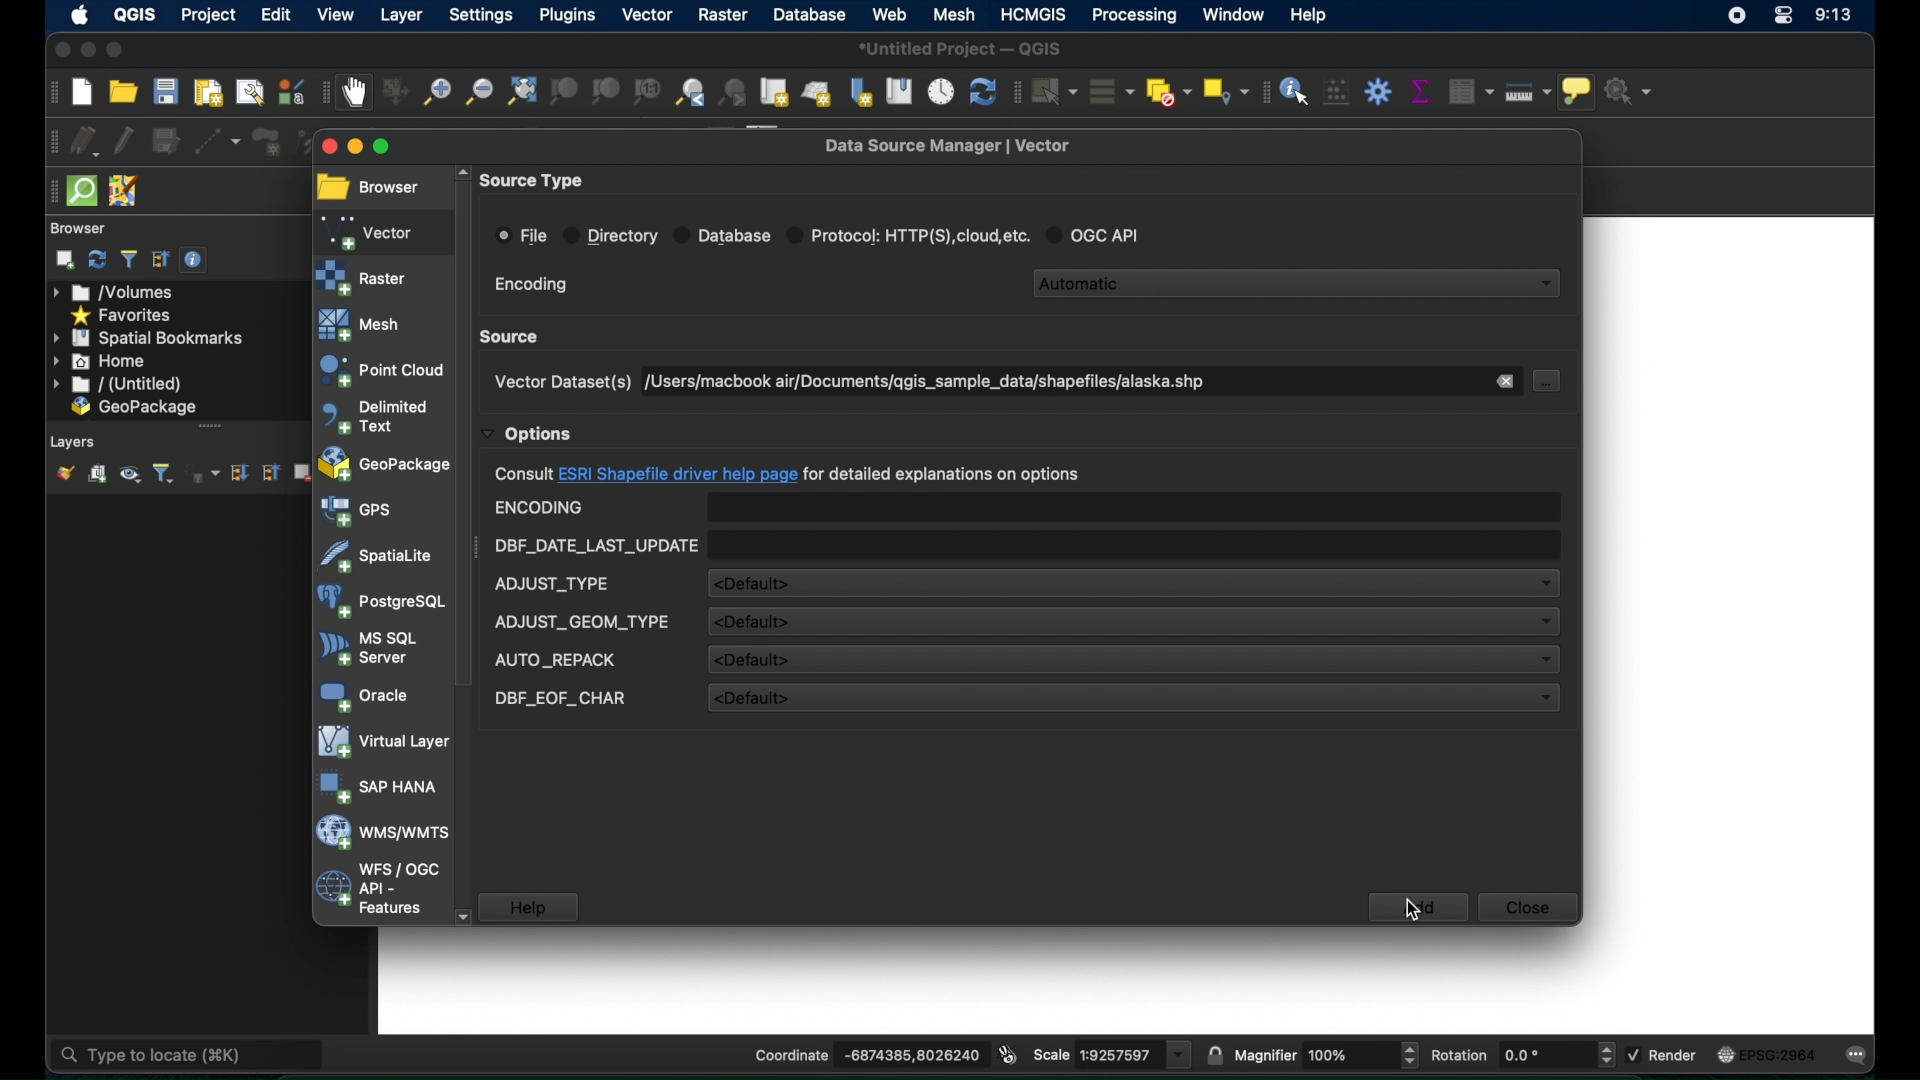  I want to click on cursor, so click(1413, 910).